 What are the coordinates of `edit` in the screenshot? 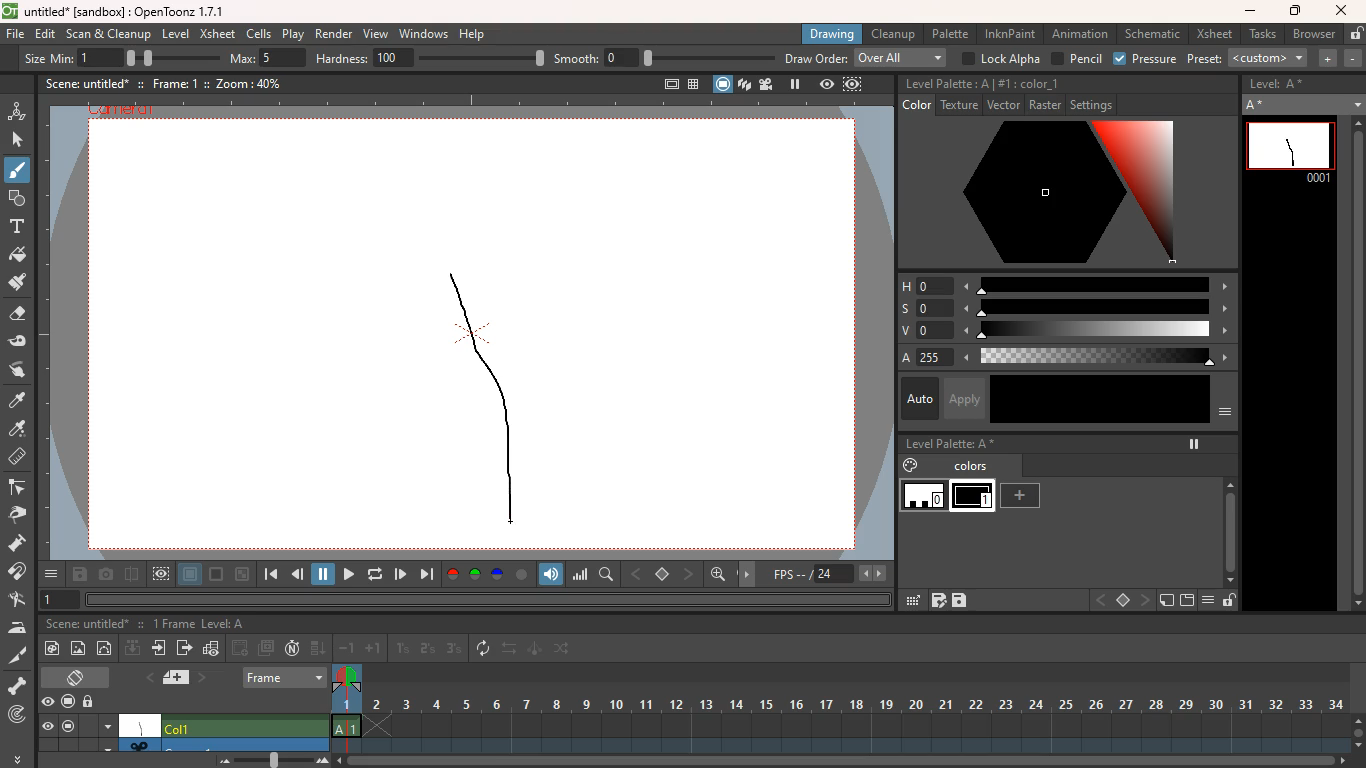 It's located at (23, 342).